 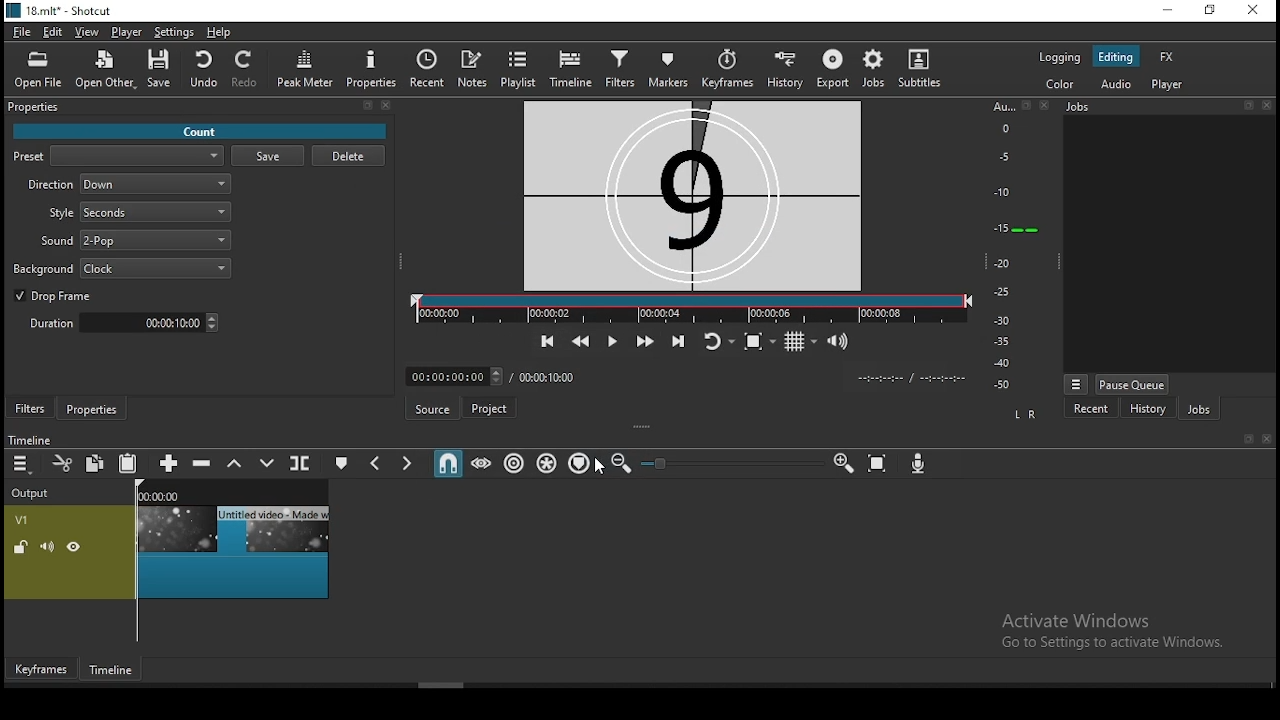 I want to click on video progress bar, so click(x=687, y=308).